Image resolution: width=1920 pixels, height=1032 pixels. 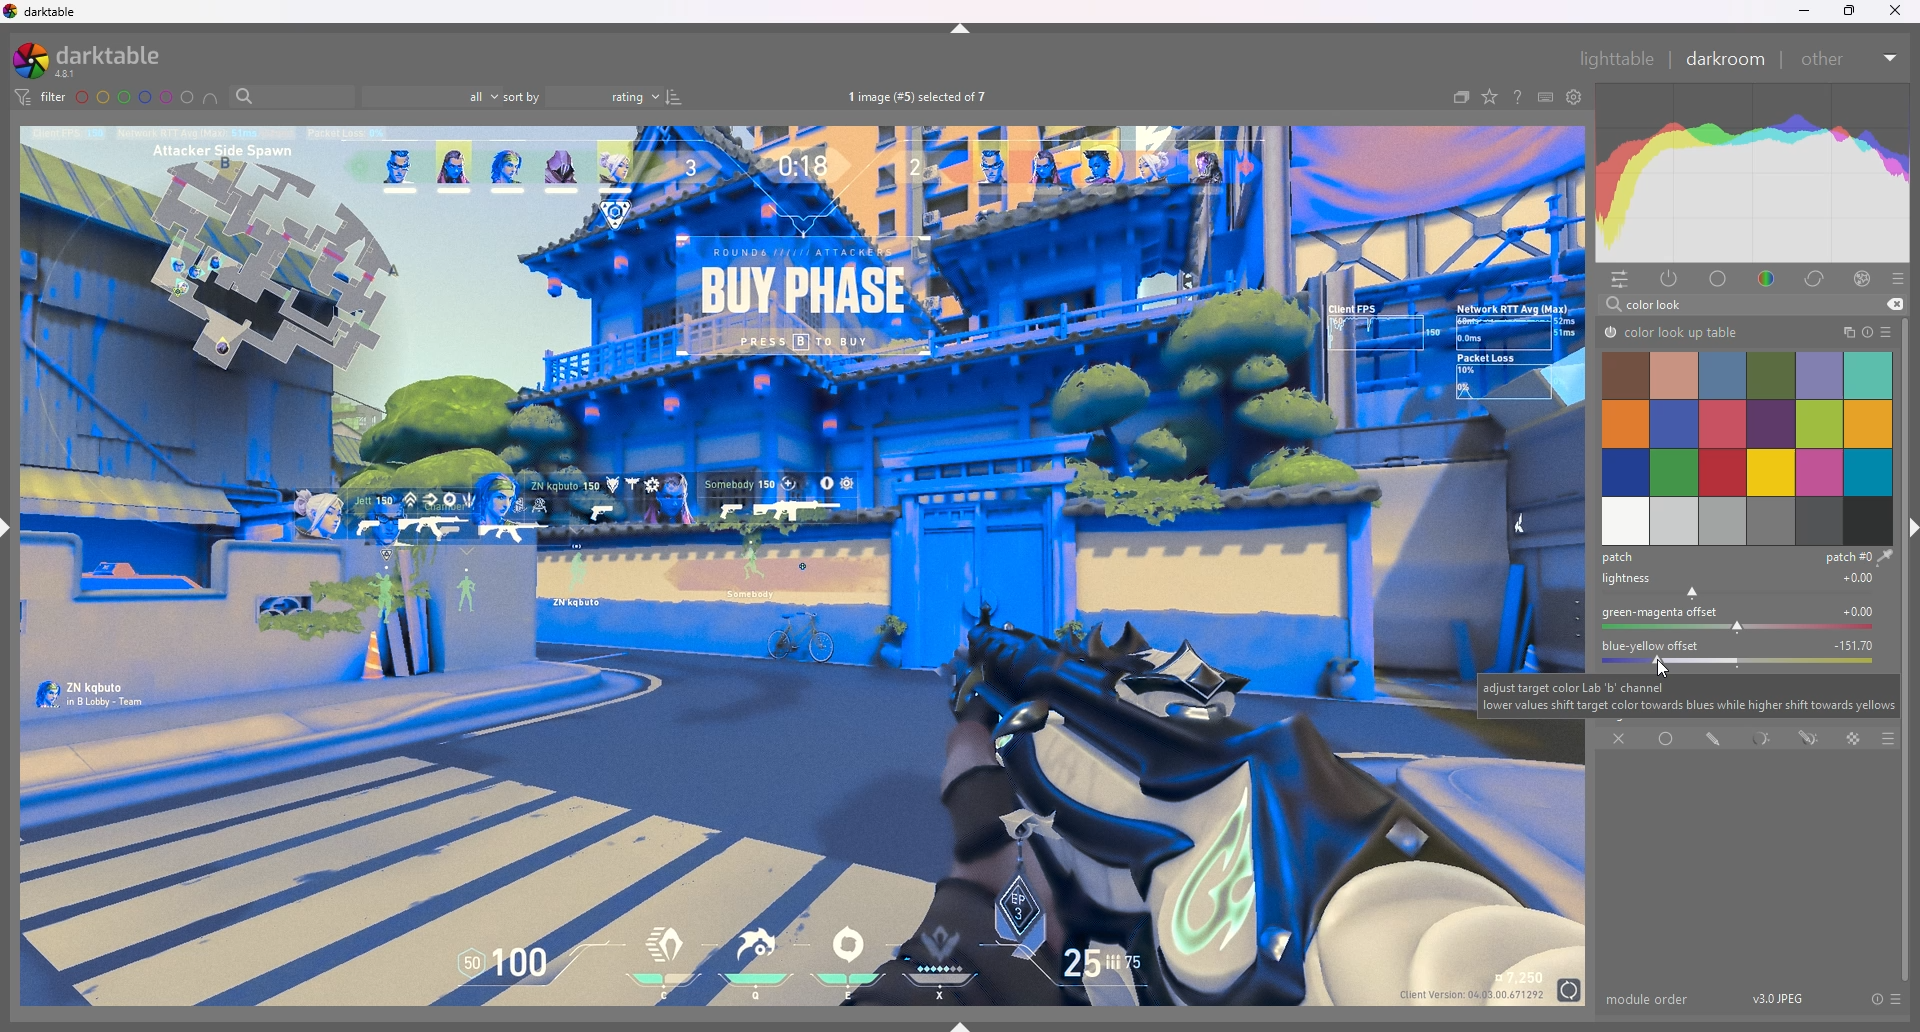 What do you see at coordinates (431, 95) in the screenshot?
I see `filter by images rating` at bounding box center [431, 95].